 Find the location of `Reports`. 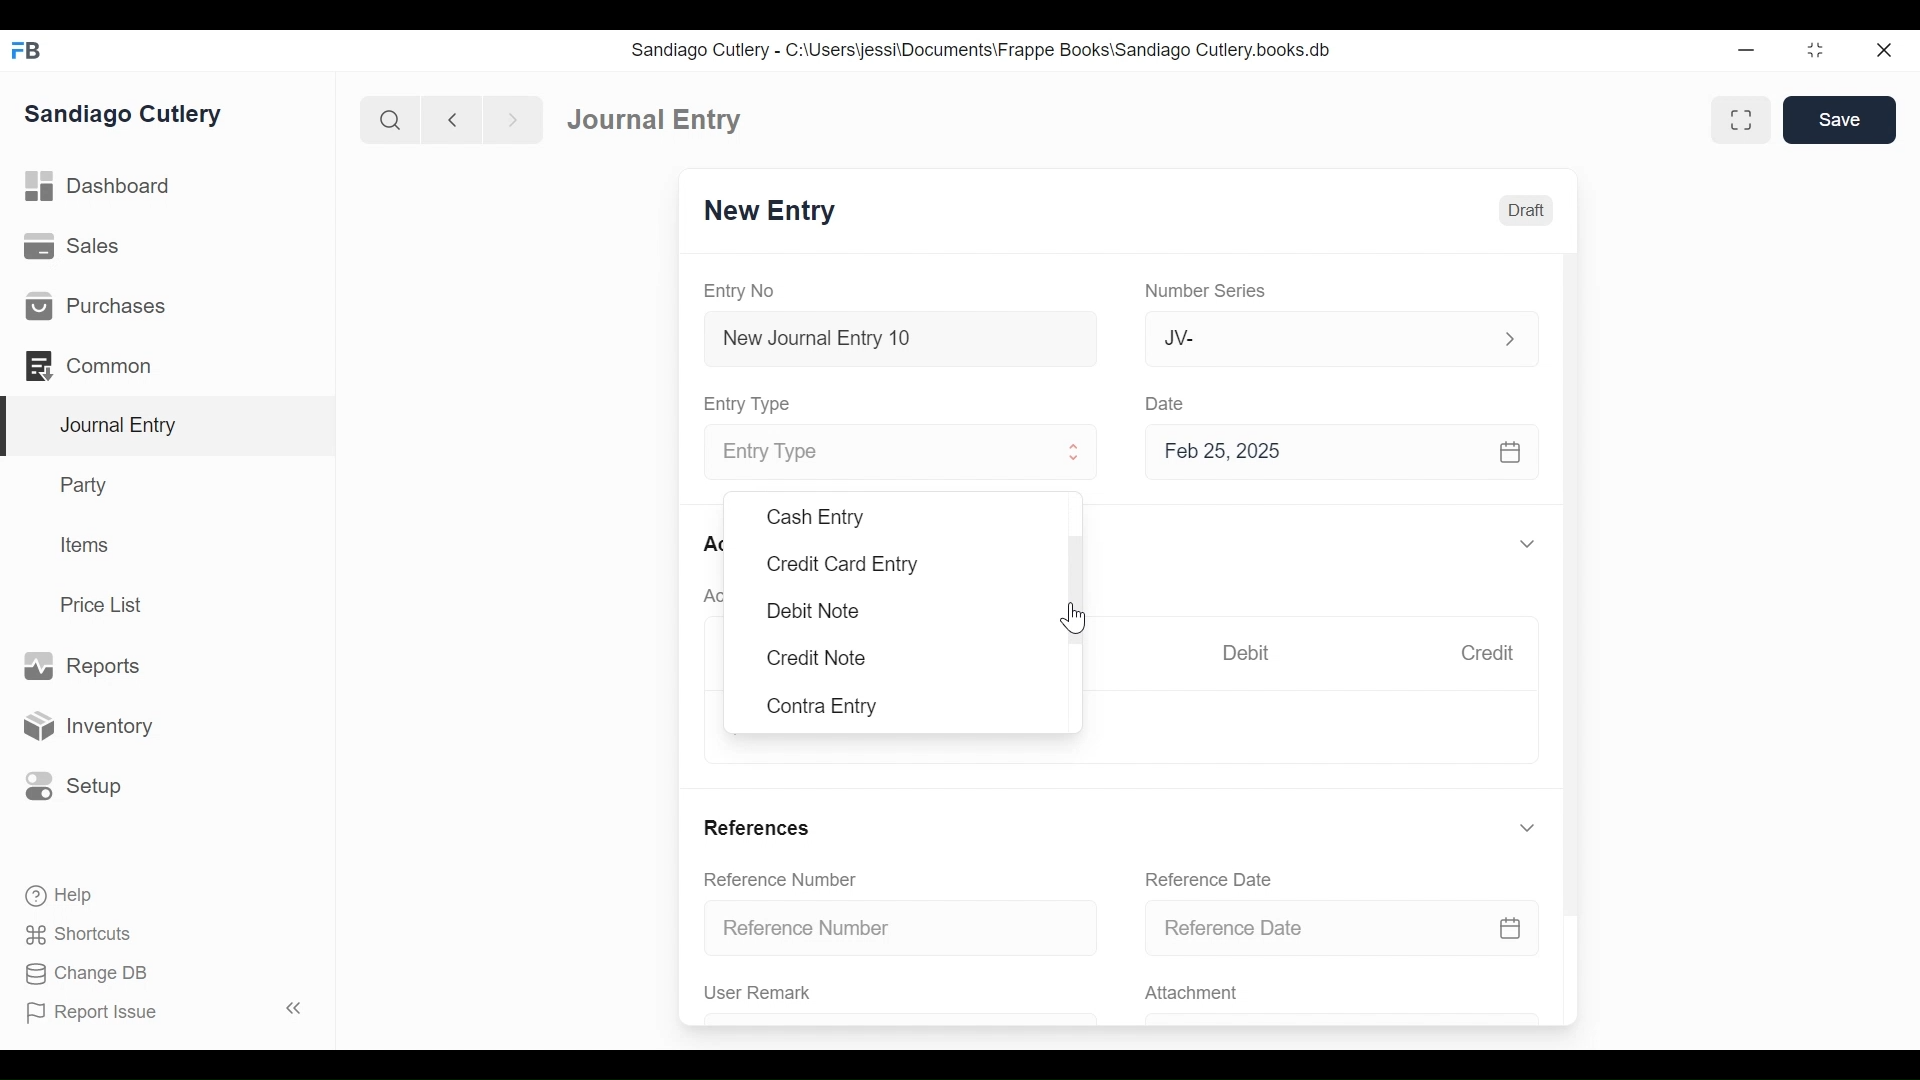

Reports is located at coordinates (80, 665).